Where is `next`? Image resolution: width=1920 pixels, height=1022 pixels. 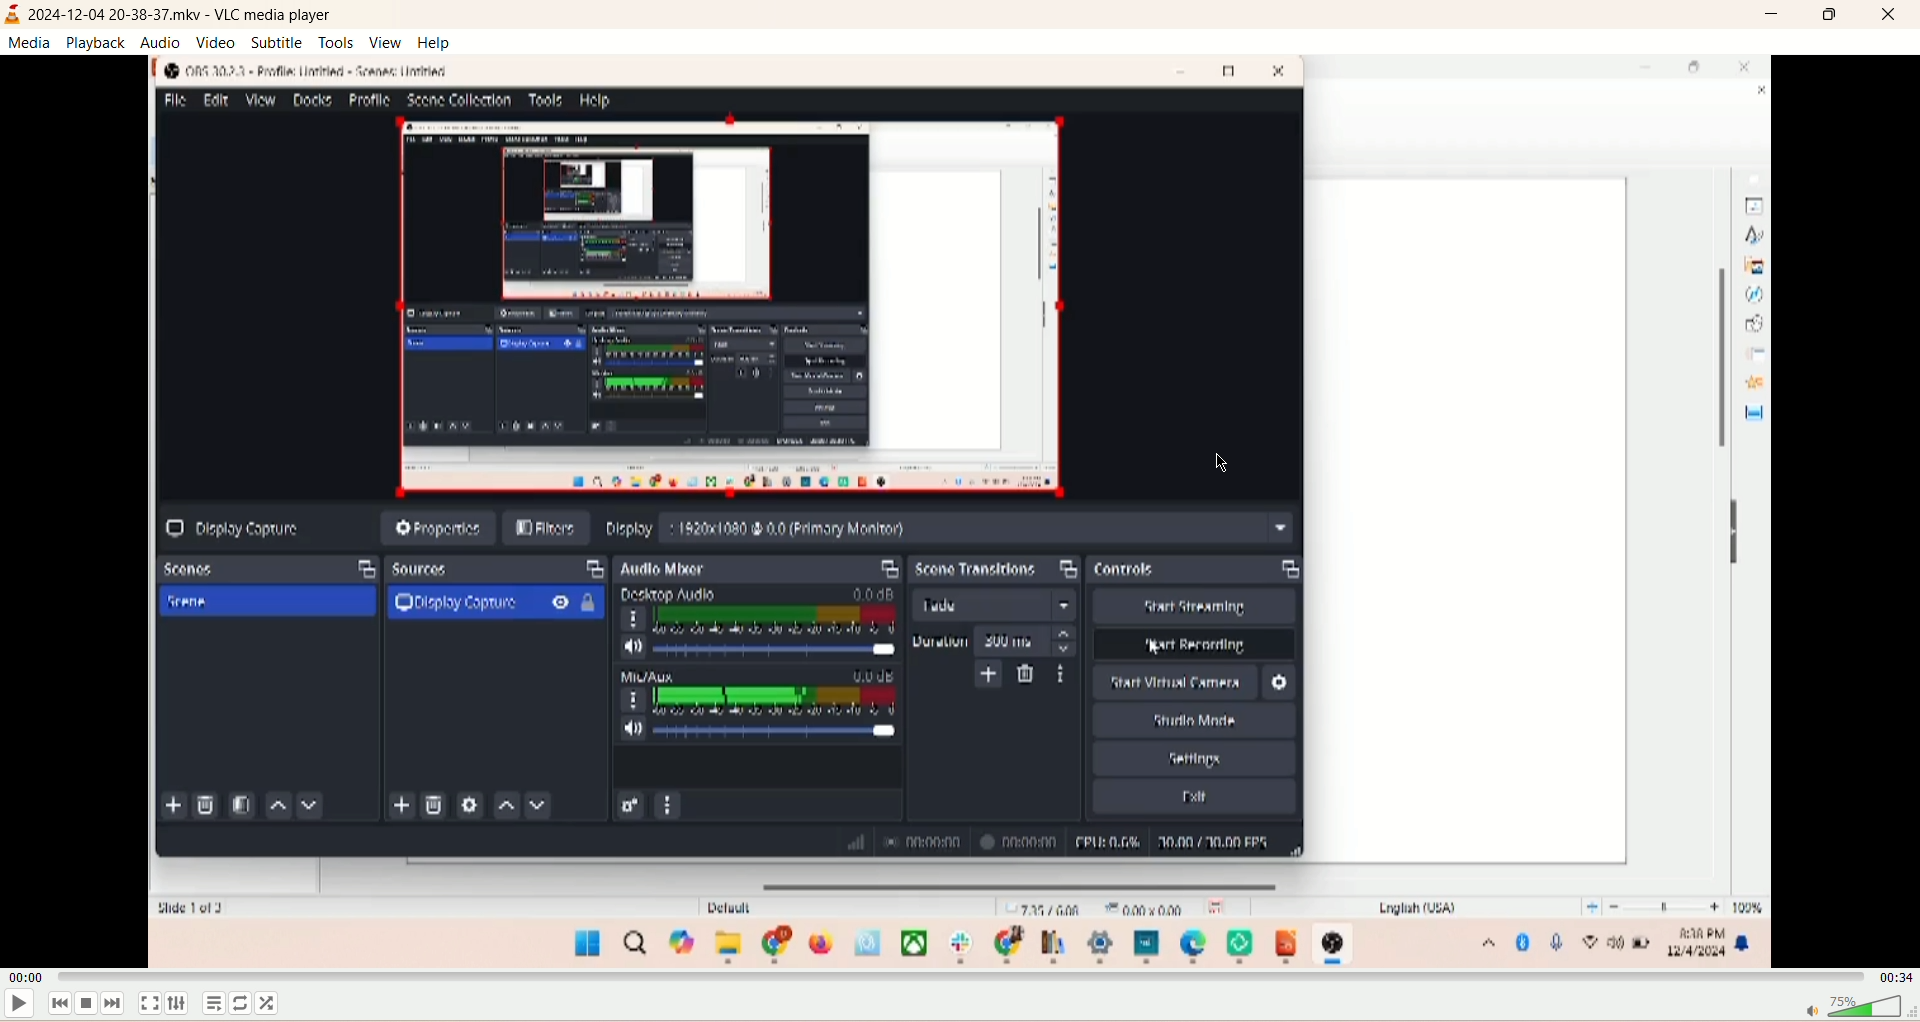 next is located at coordinates (121, 1004).